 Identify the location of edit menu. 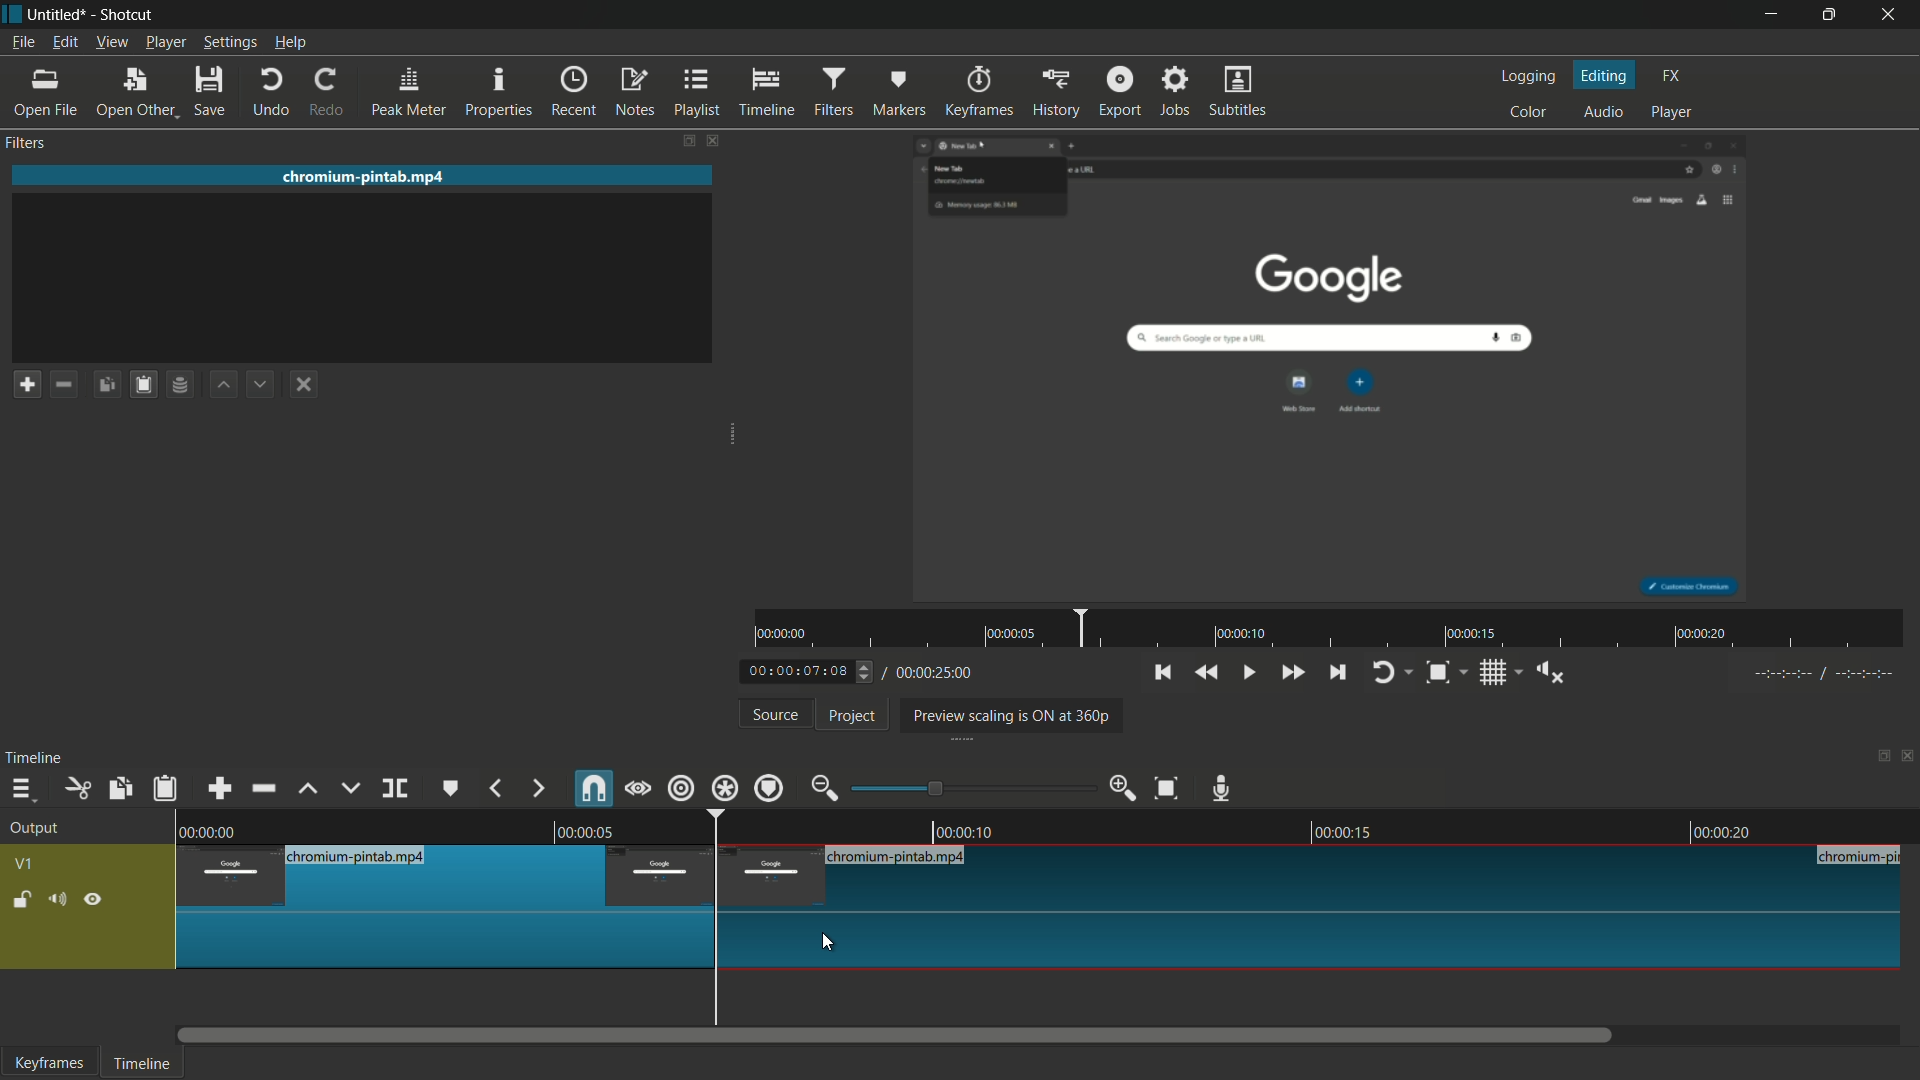
(63, 42).